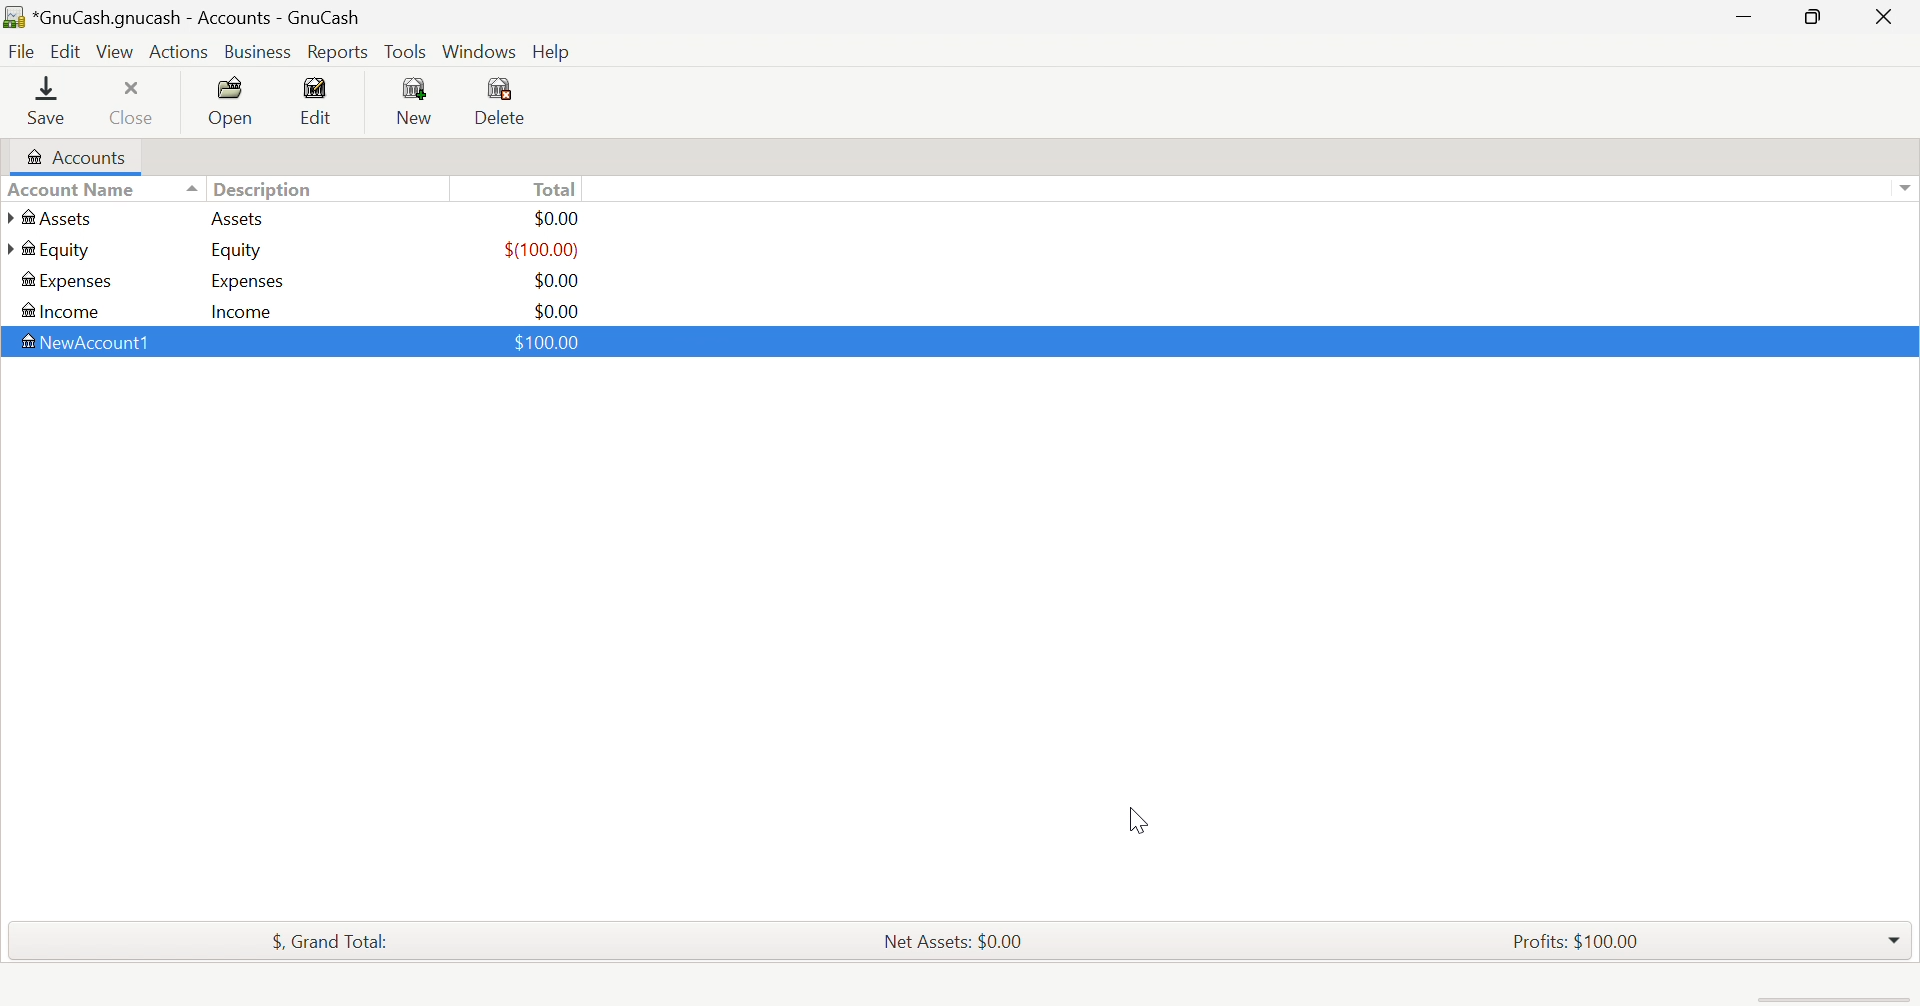 The image size is (1920, 1006). What do you see at coordinates (64, 310) in the screenshot?
I see `Income` at bounding box center [64, 310].